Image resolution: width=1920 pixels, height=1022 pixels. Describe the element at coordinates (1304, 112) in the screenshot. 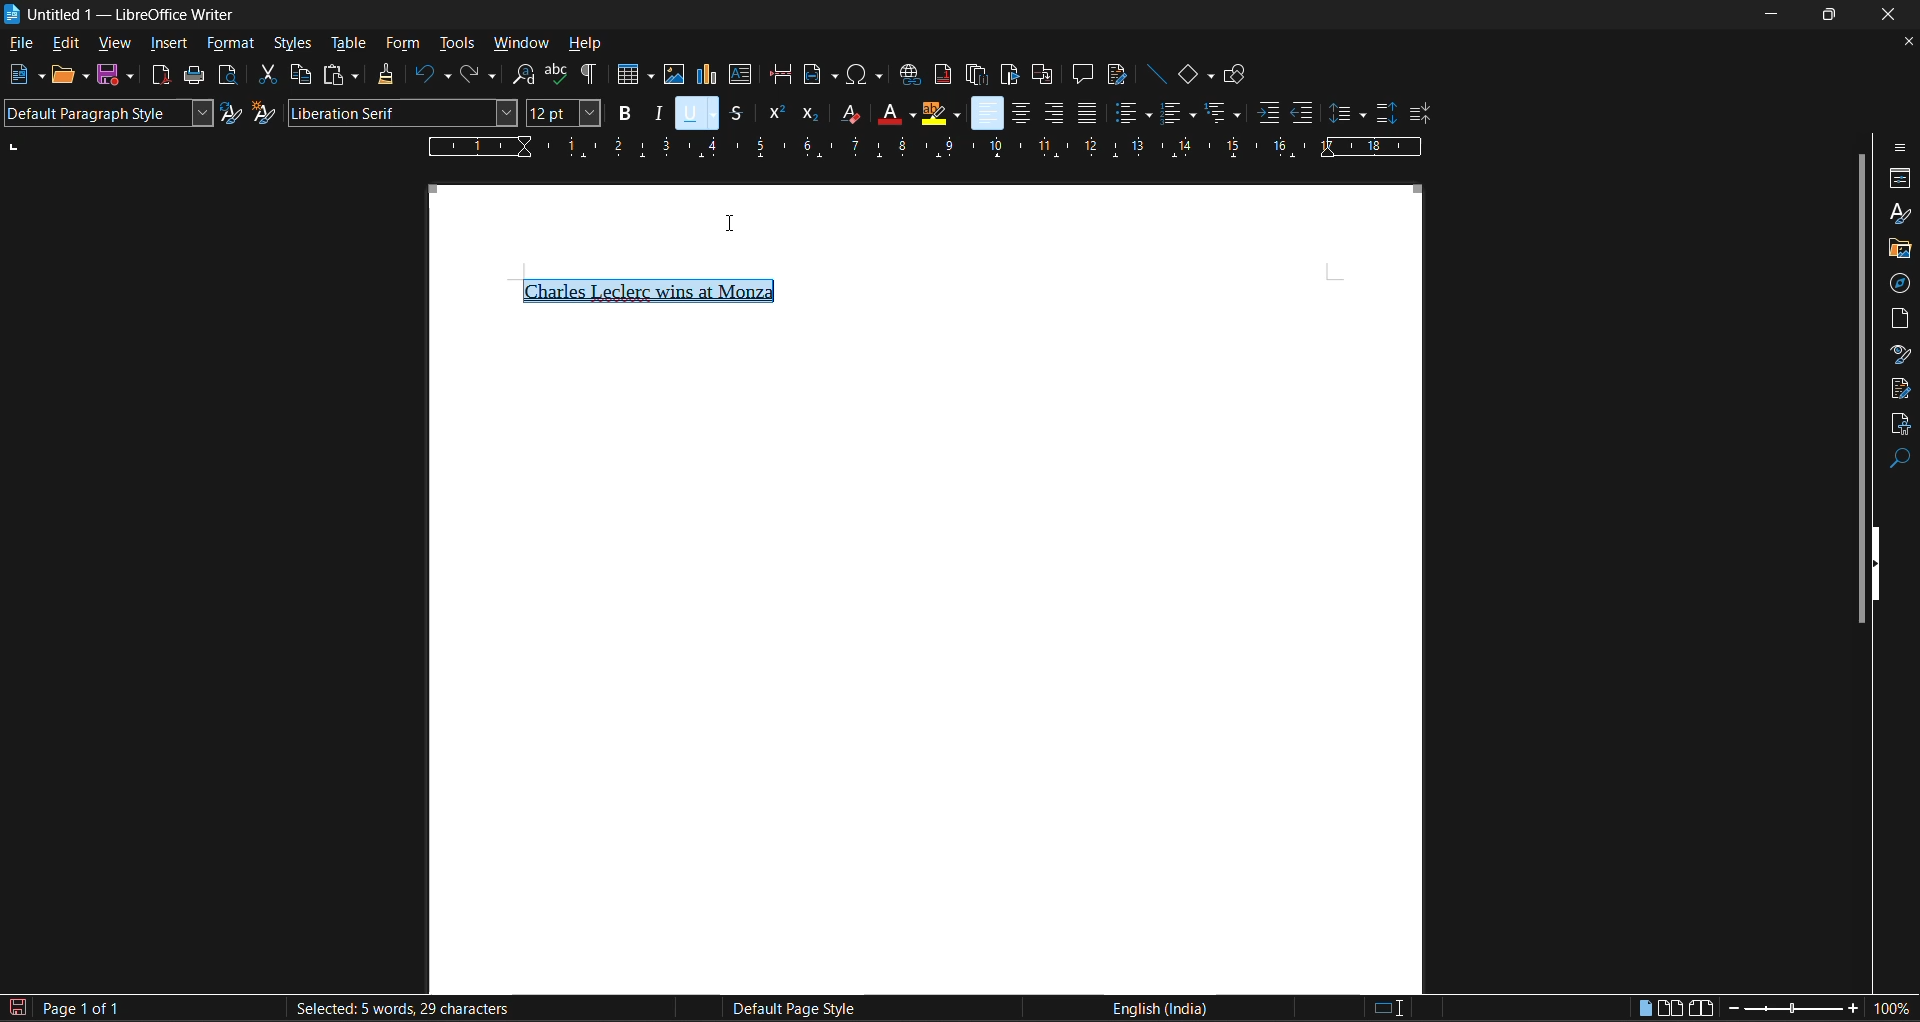

I see `decrease indent` at that location.